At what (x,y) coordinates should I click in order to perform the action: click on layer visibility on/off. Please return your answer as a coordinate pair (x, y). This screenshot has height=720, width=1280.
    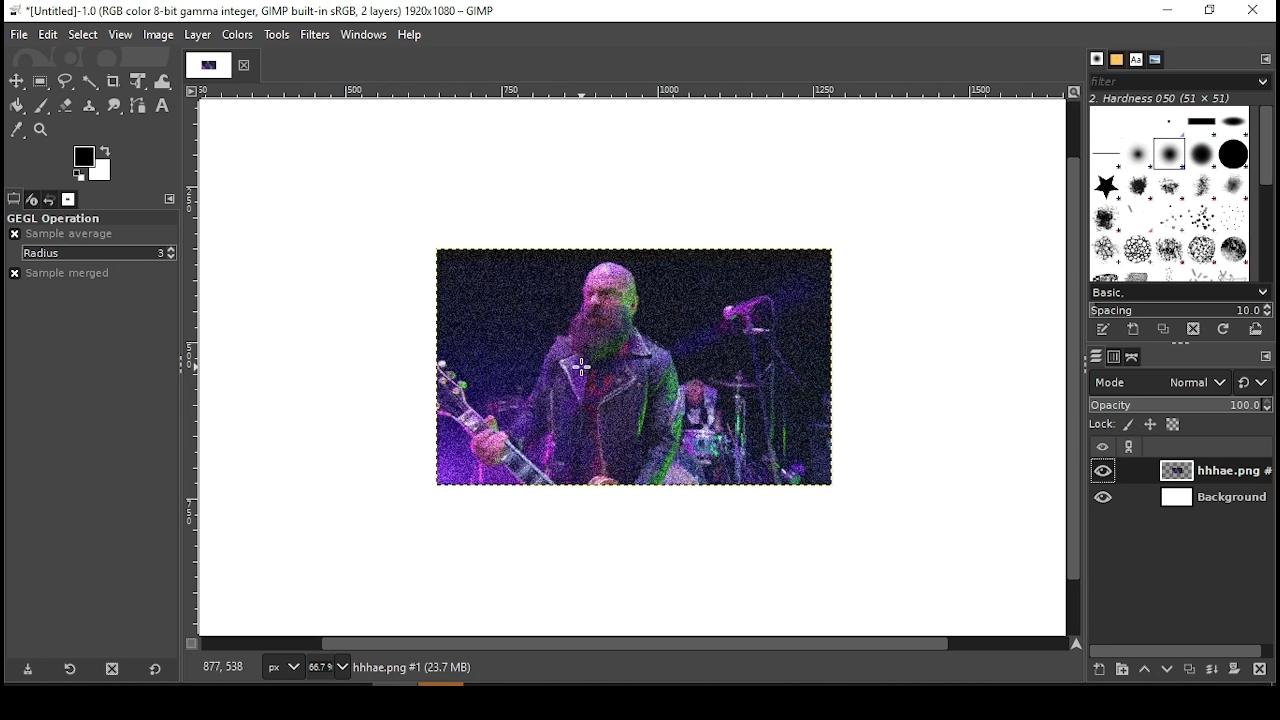
    Looking at the image, I should click on (1105, 471).